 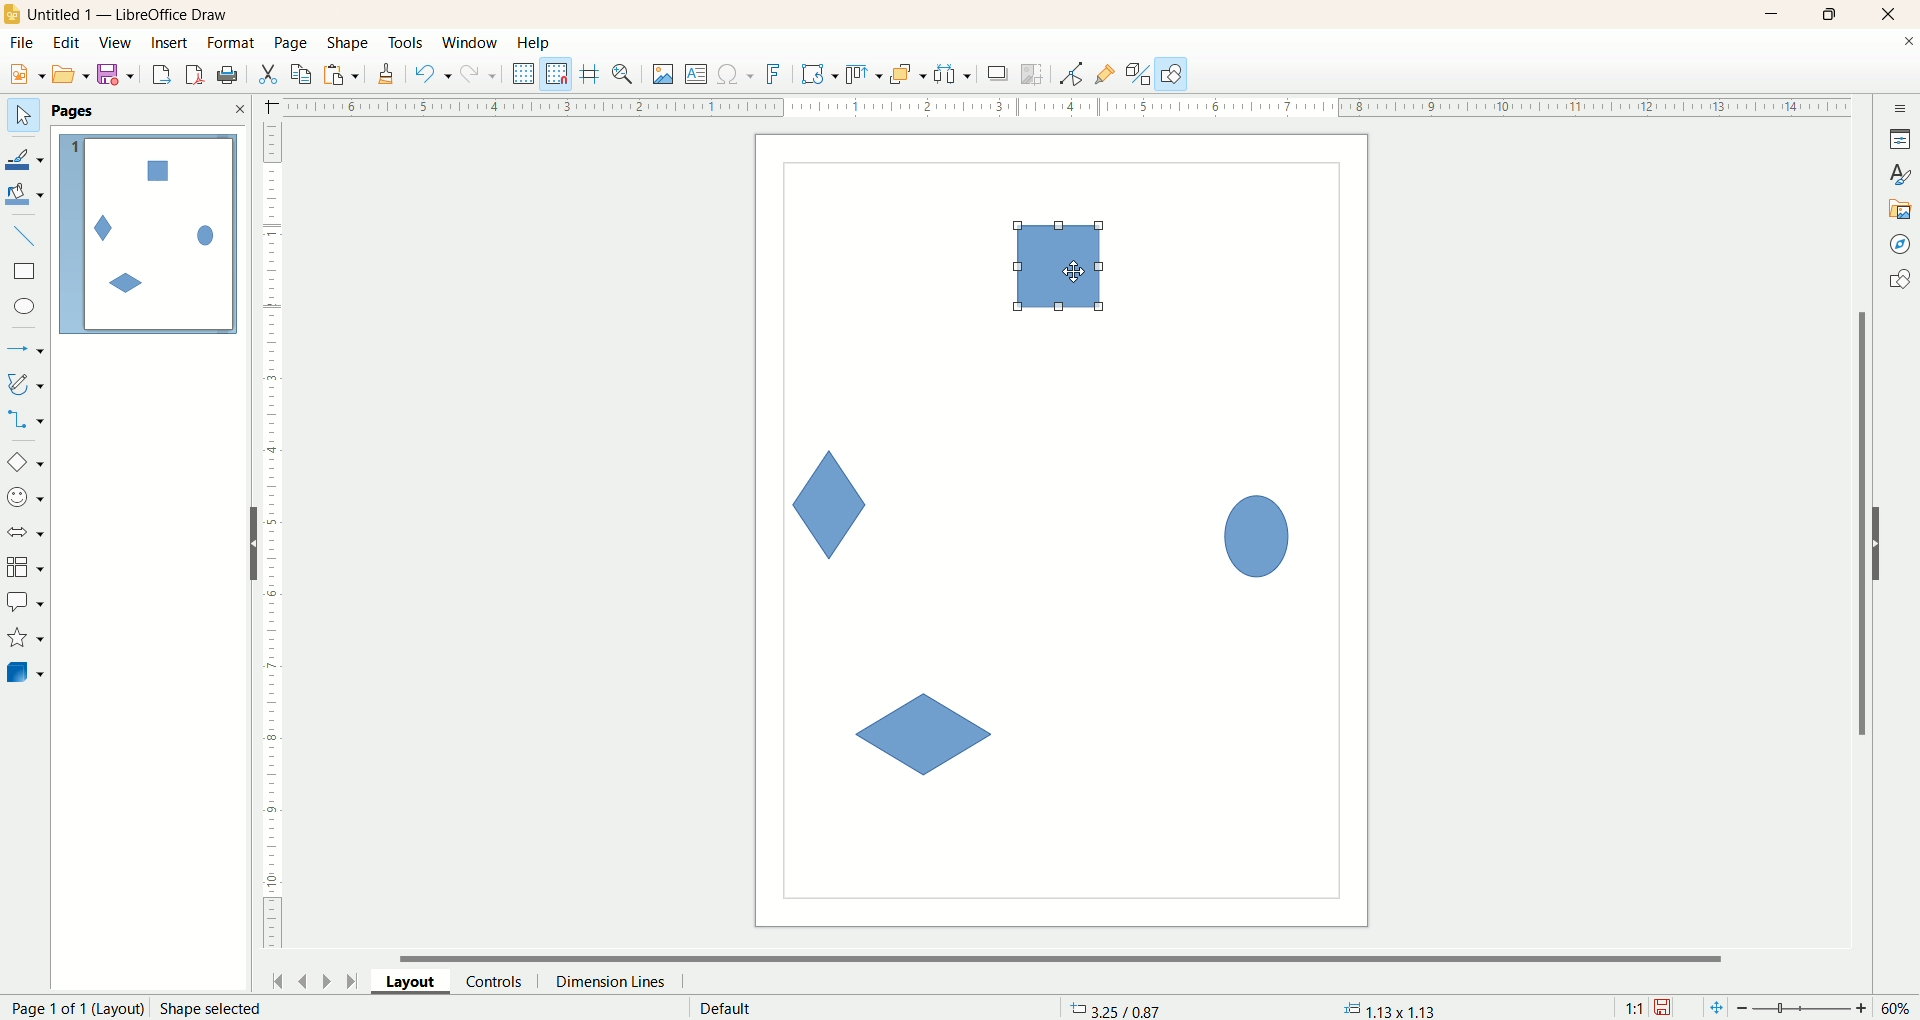 What do you see at coordinates (23, 116) in the screenshot?
I see `select` at bounding box center [23, 116].